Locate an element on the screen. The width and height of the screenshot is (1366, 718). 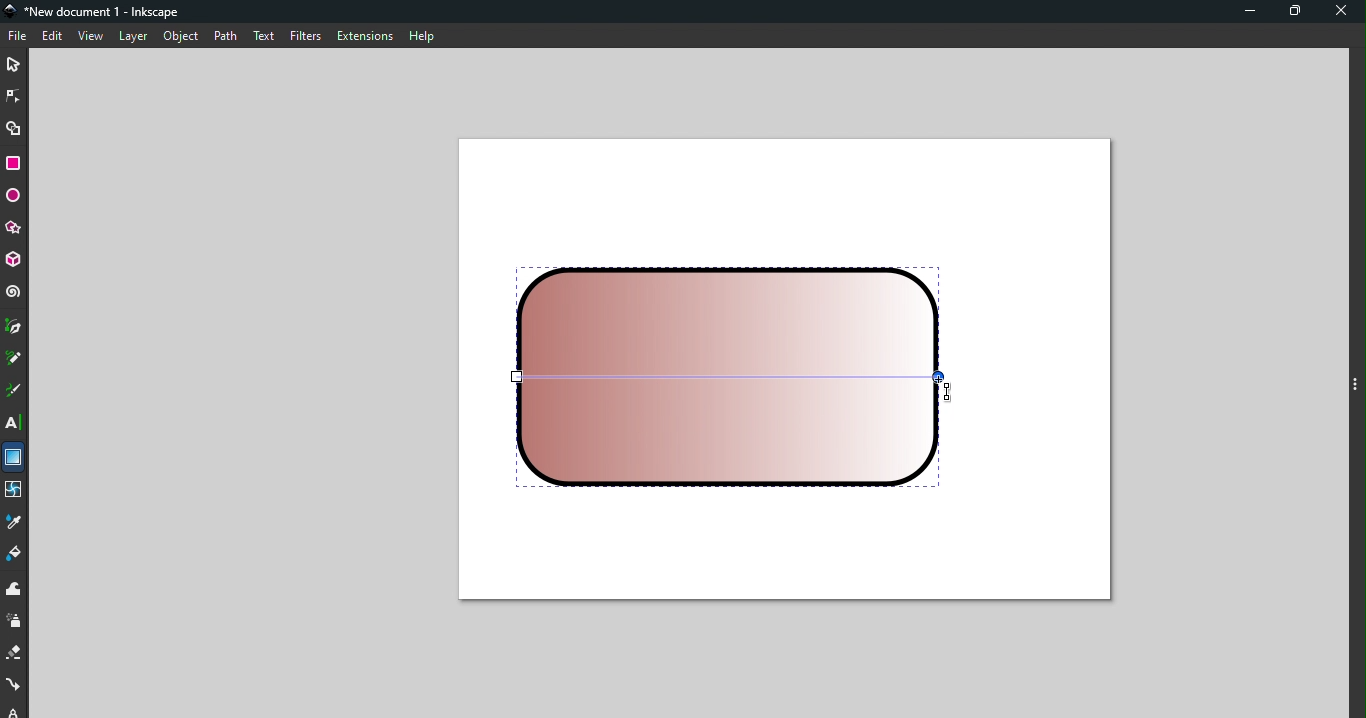
Extensions is located at coordinates (363, 36).